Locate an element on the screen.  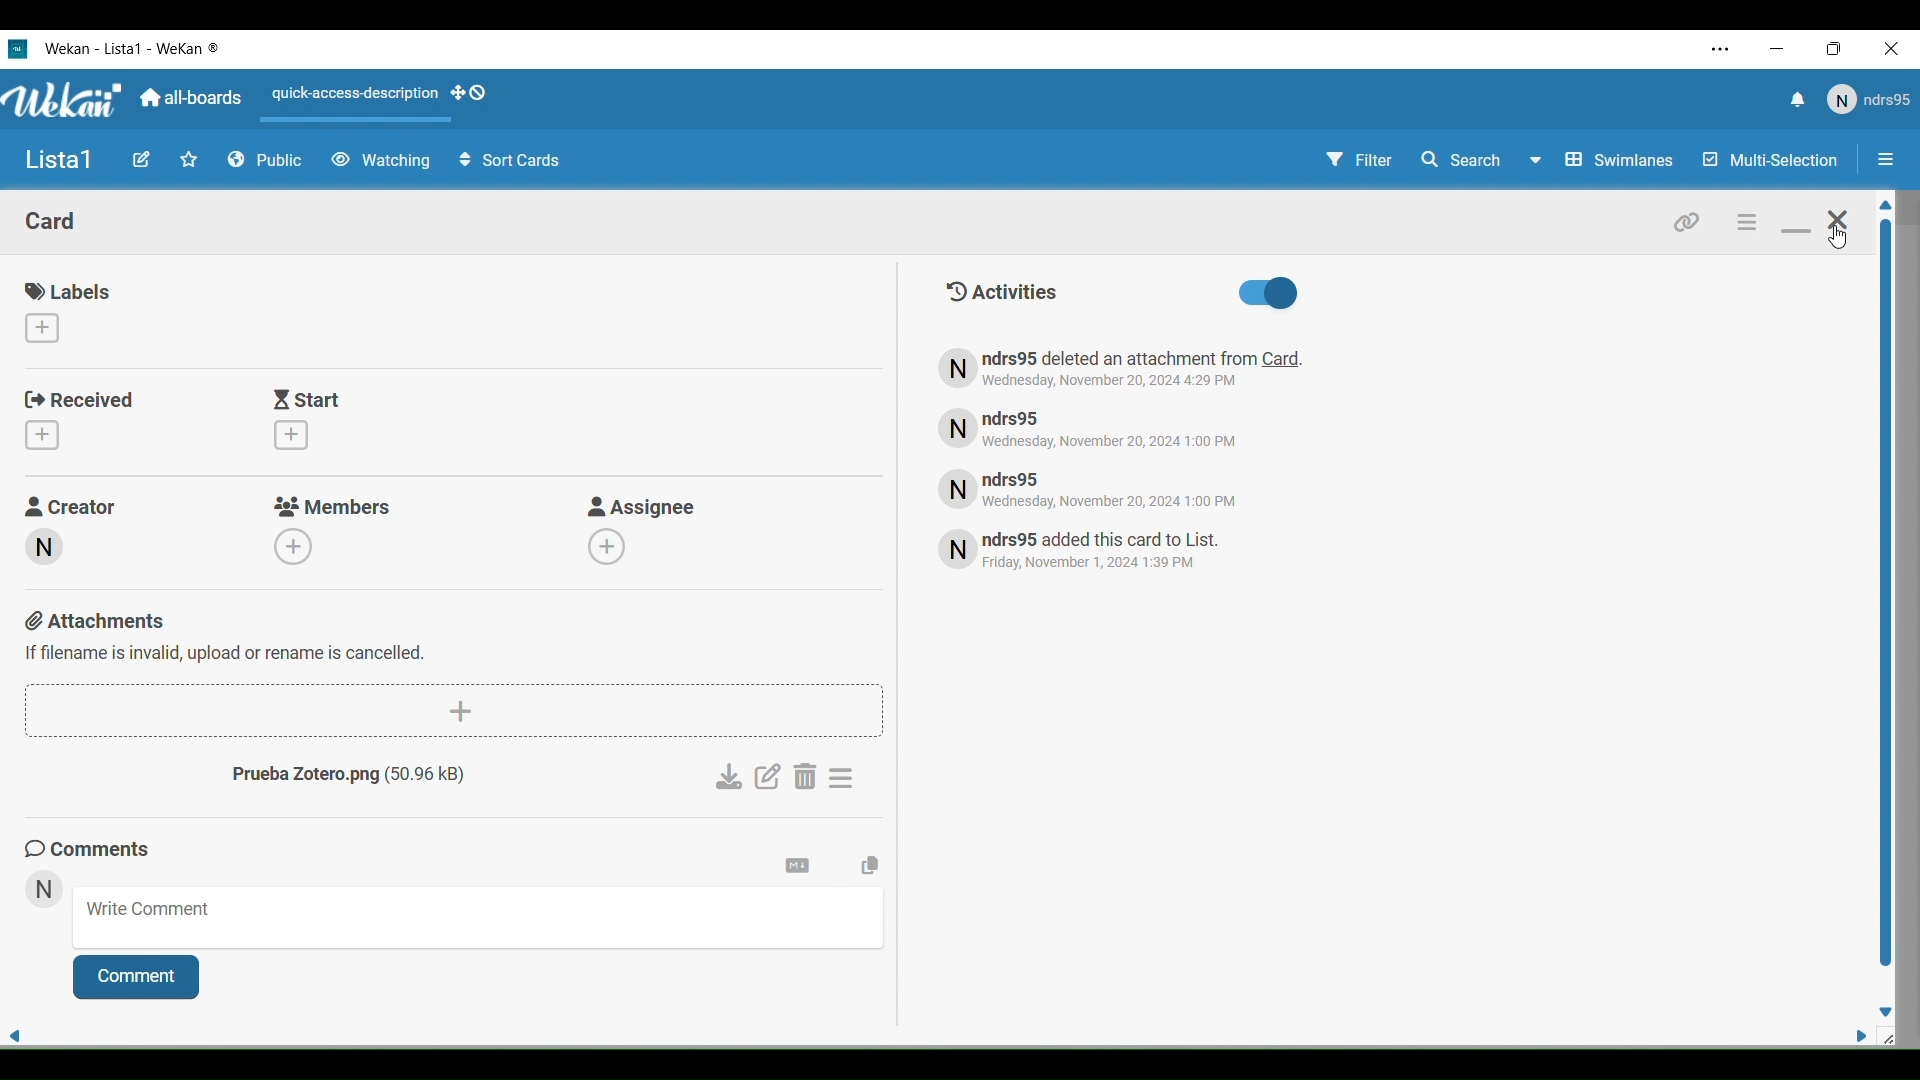
Attachments is located at coordinates (228, 635).